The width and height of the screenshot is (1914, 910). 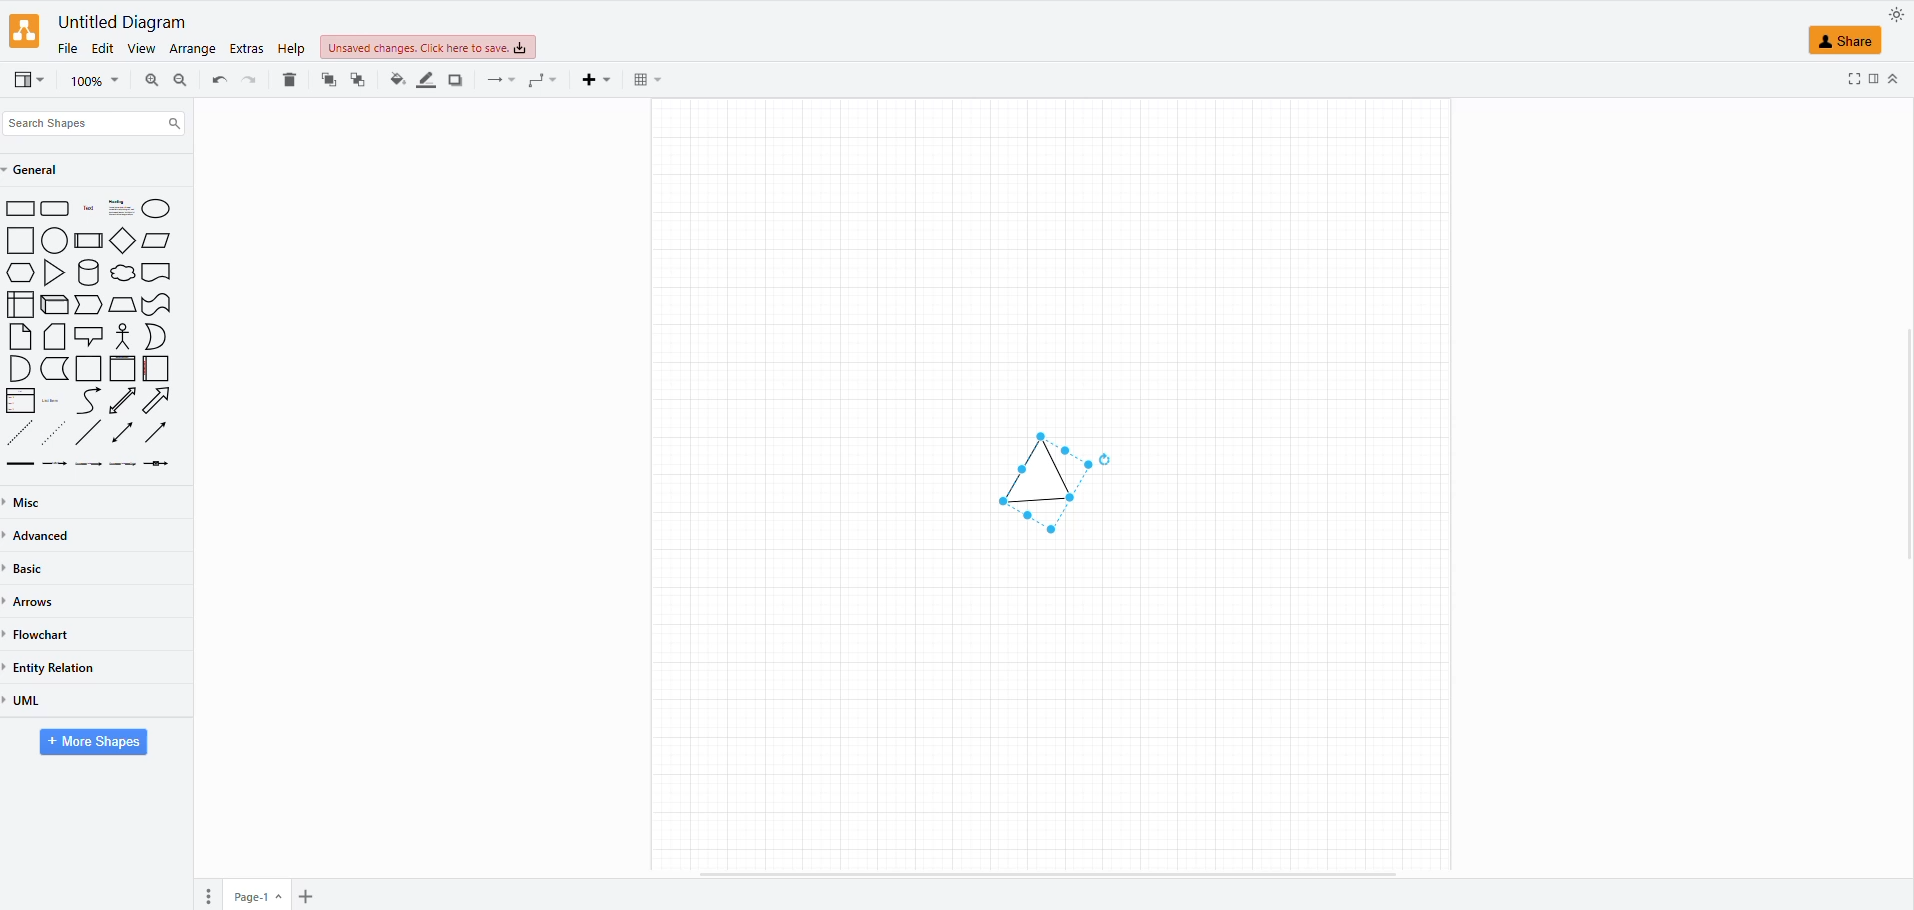 I want to click on Labelled Arrow, so click(x=161, y=465).